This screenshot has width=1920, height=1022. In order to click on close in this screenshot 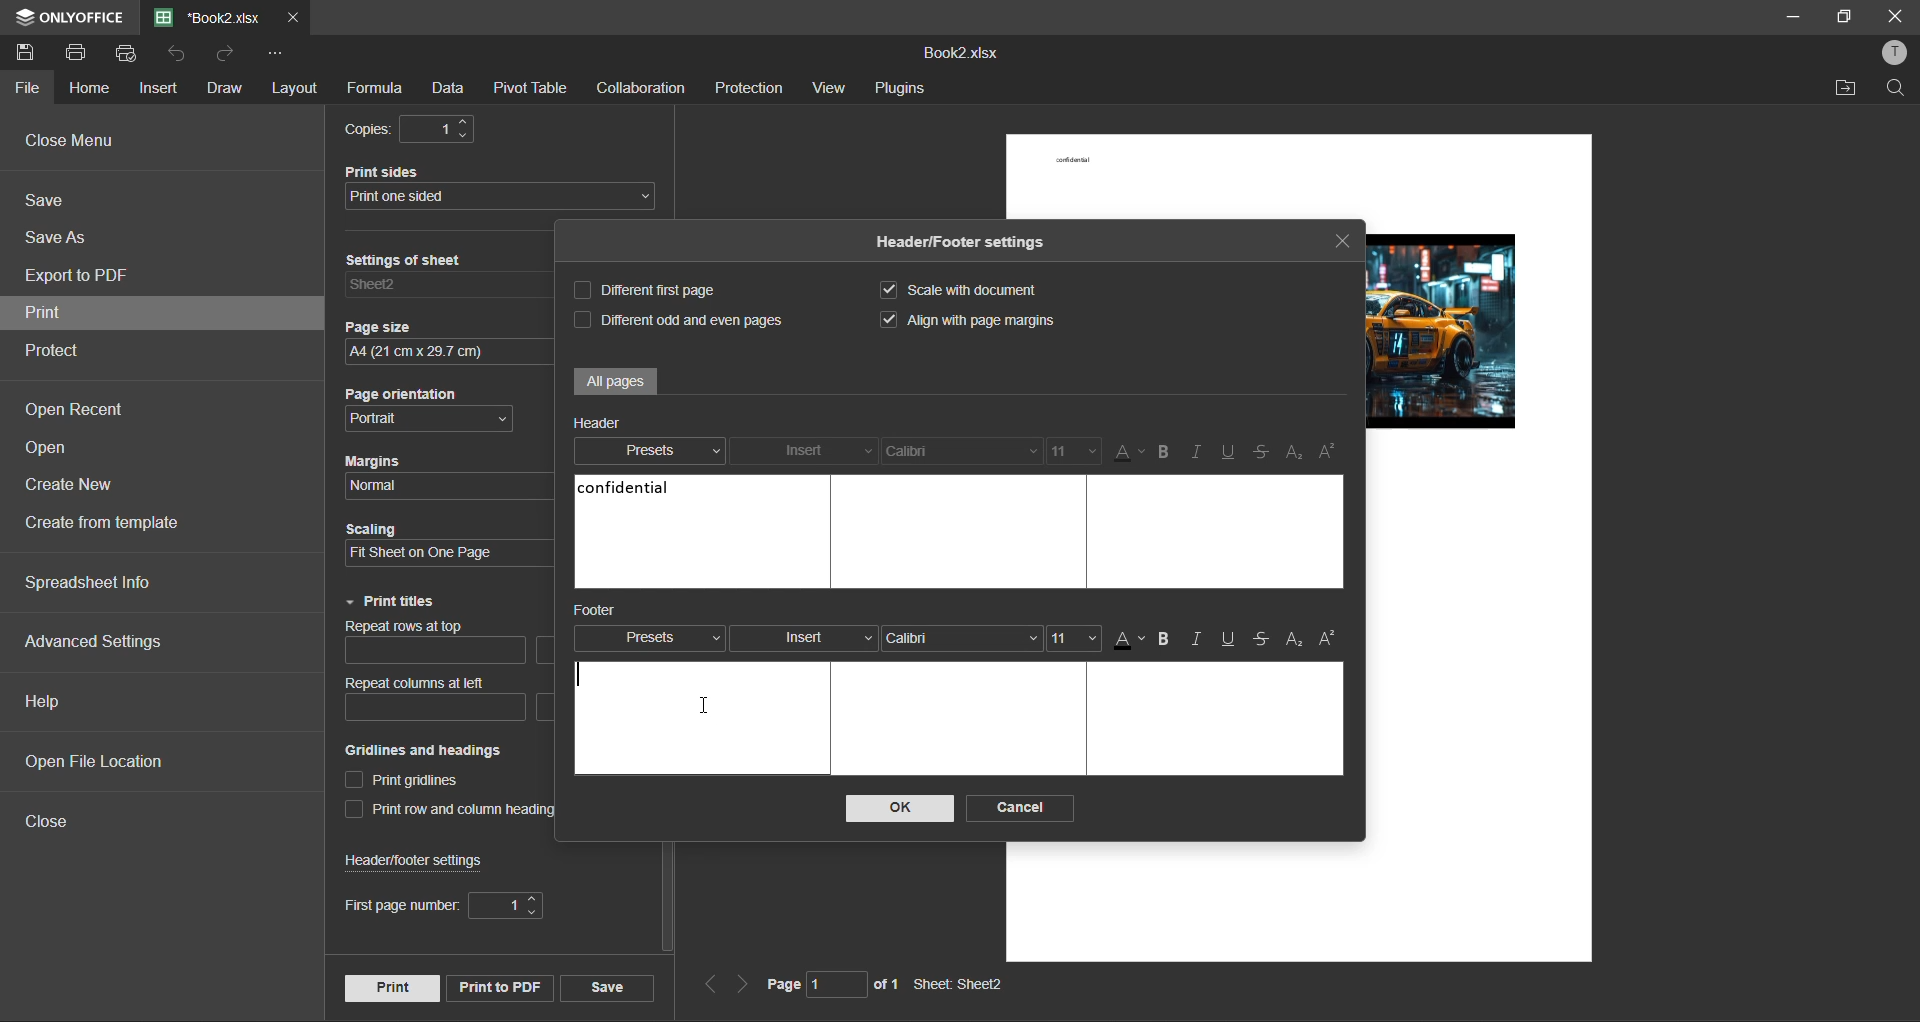, I will do `click(1894, 16)`.